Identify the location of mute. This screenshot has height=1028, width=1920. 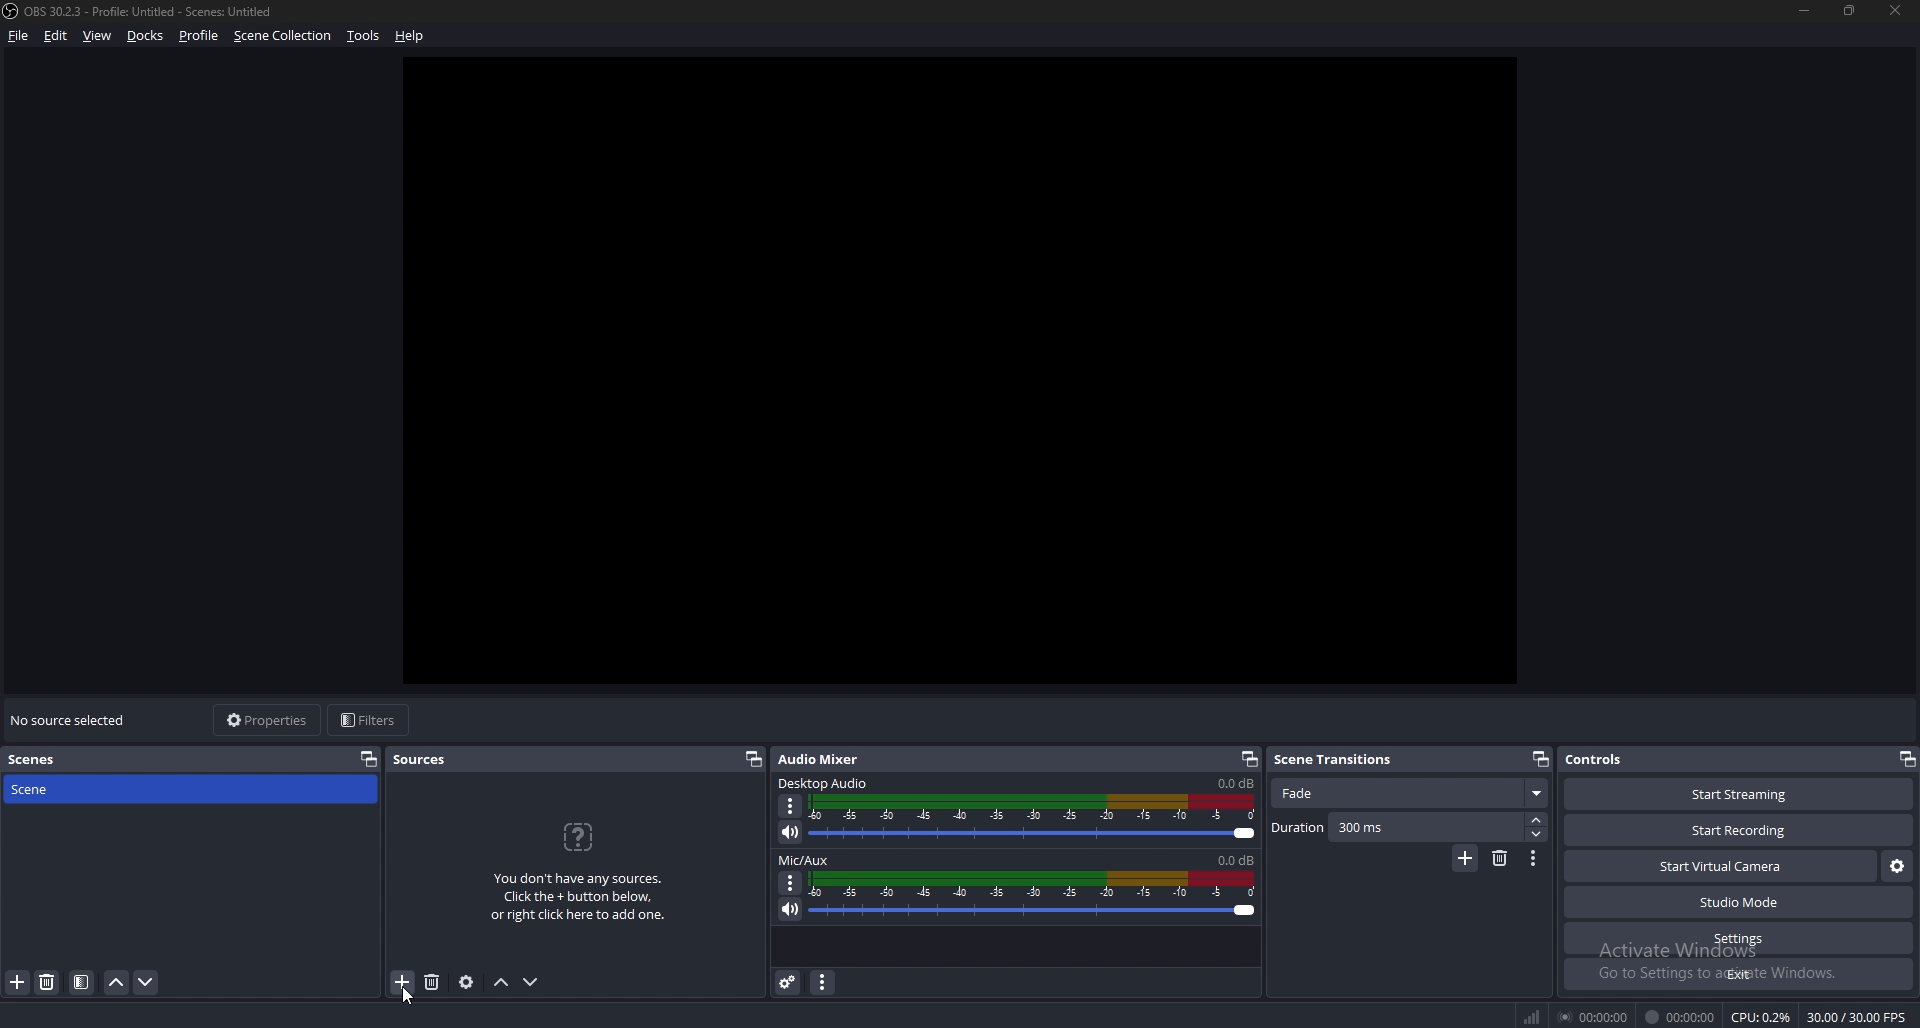
(790, 832).